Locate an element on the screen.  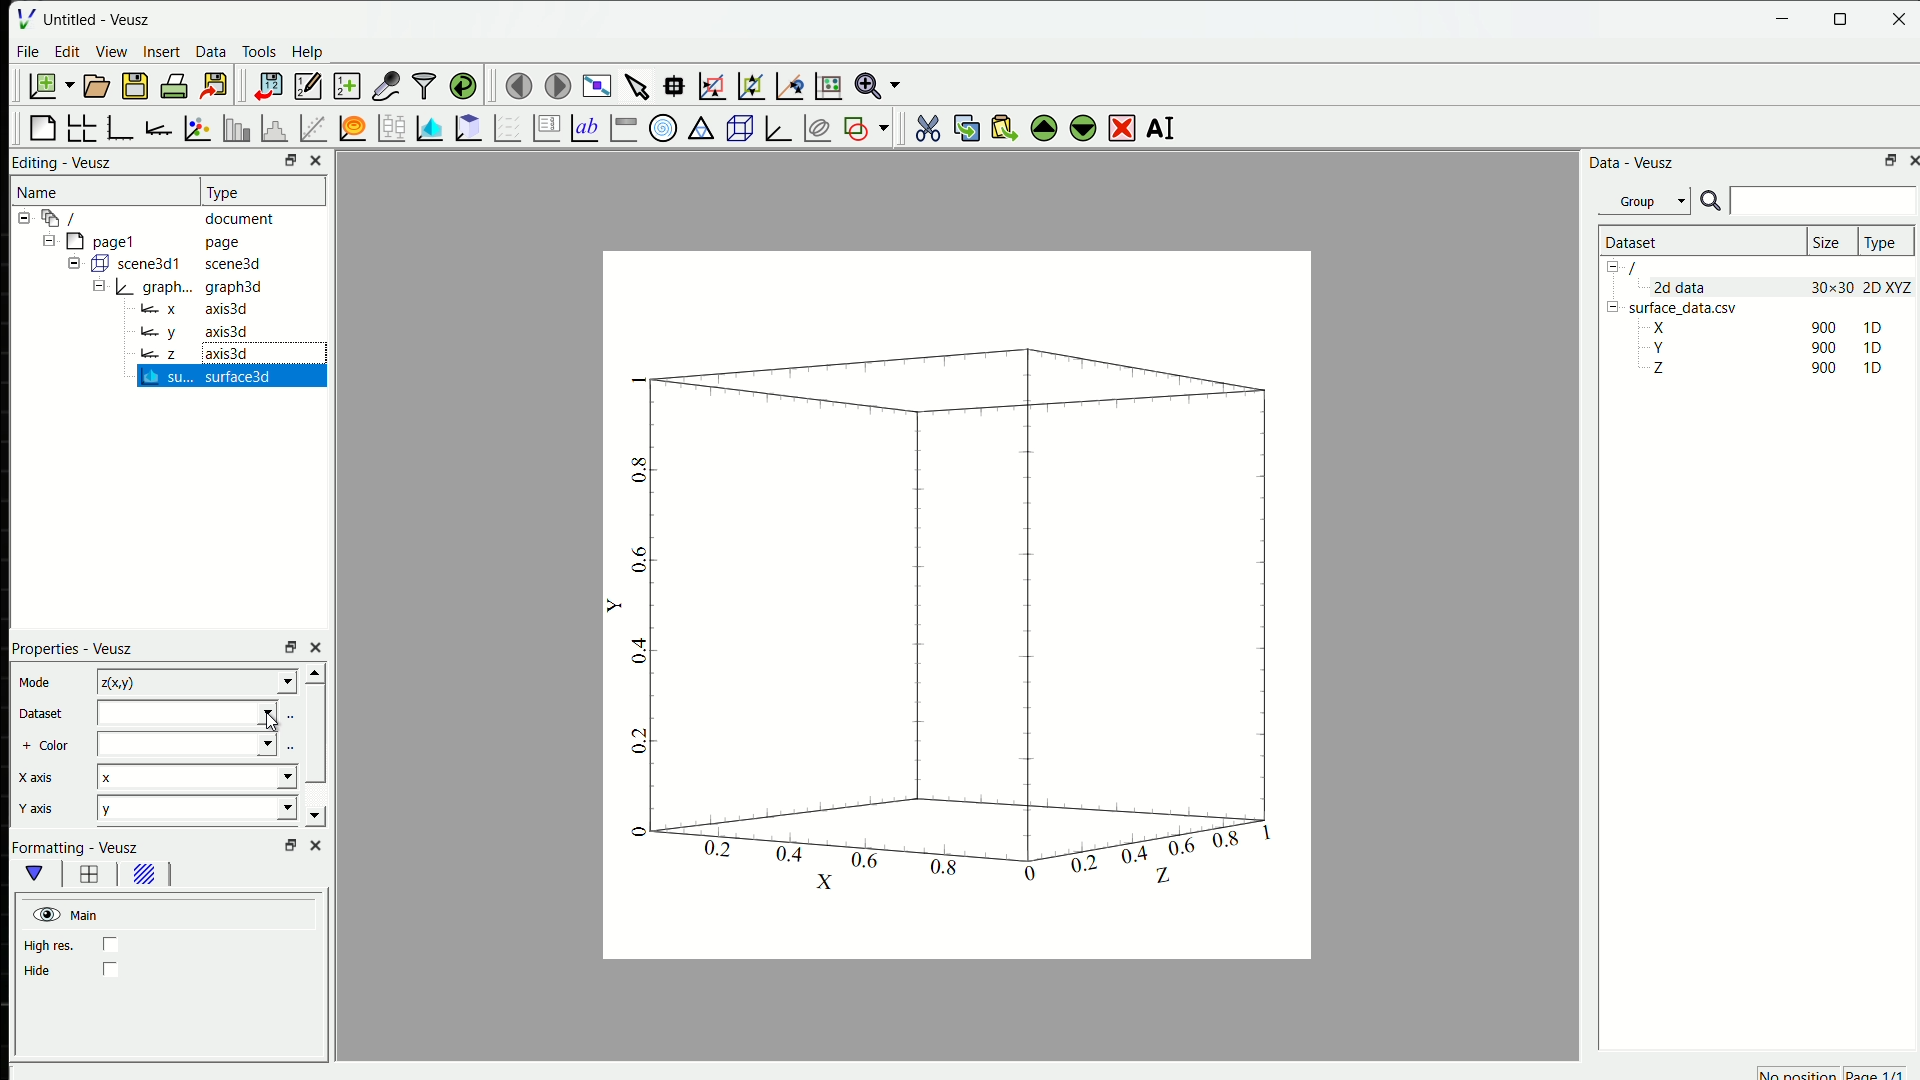
checkbox is located at coordinates (110, 968).